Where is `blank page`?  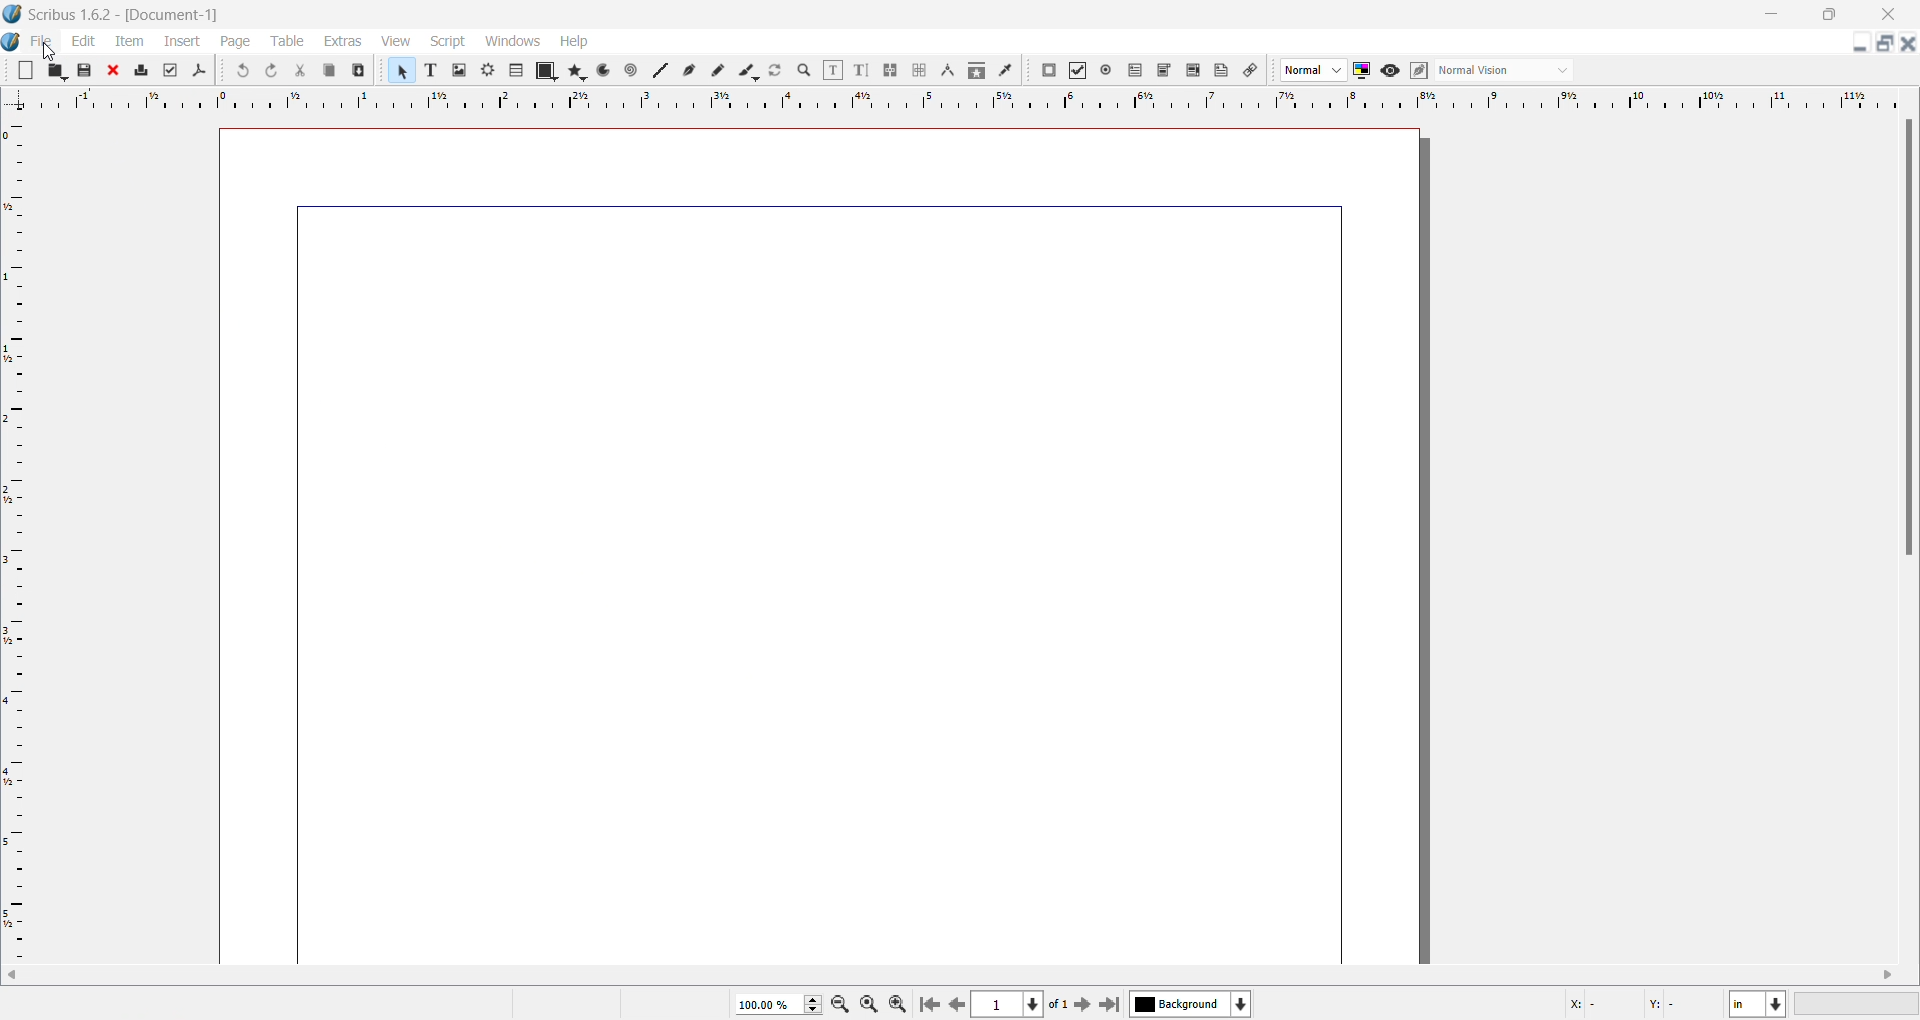
blank page is located at coordinates (28, 68).